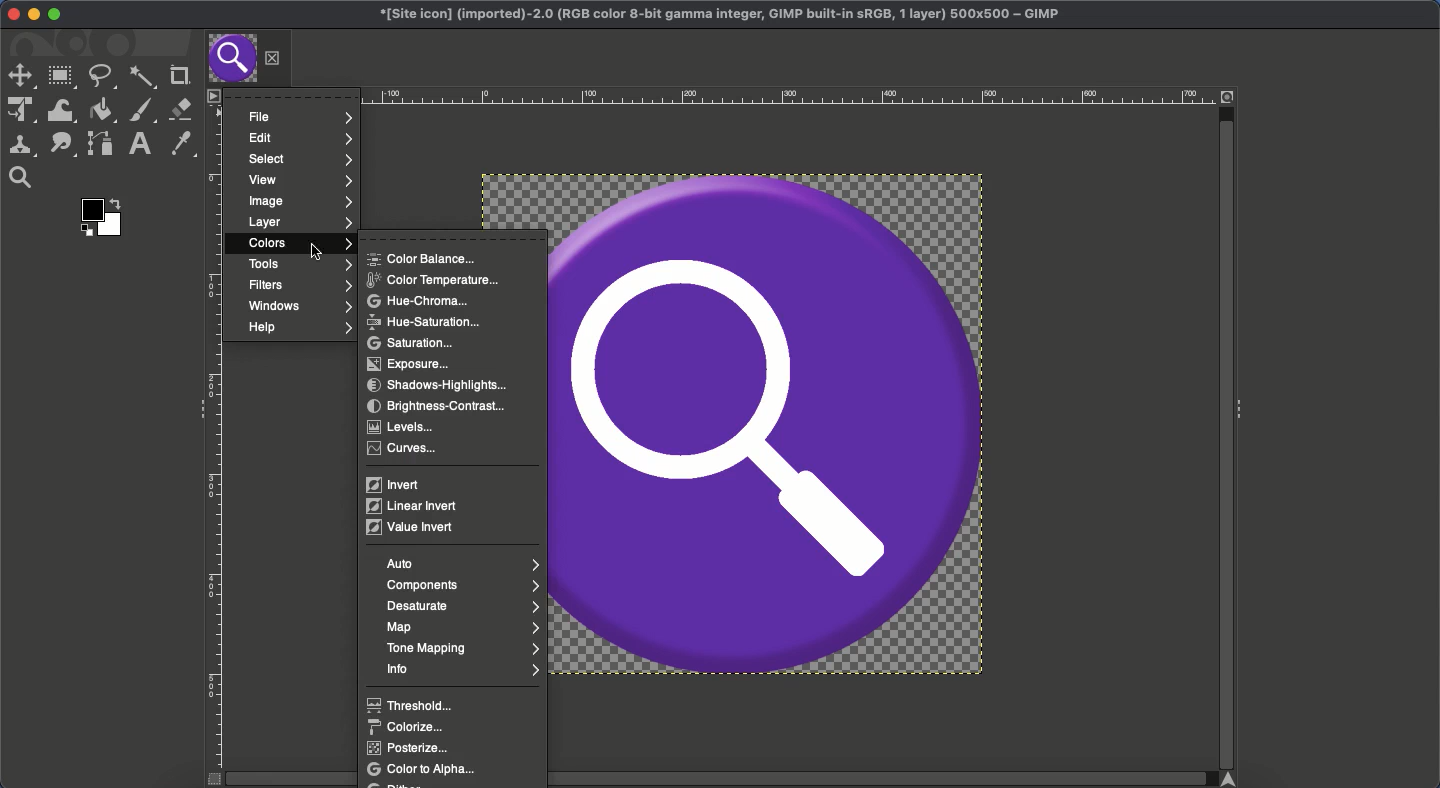 This screenshot has width=1440, height=788. Describe the element at coordinates (61, 79) in the screenshot. I see `Rectangular selector` at that location.